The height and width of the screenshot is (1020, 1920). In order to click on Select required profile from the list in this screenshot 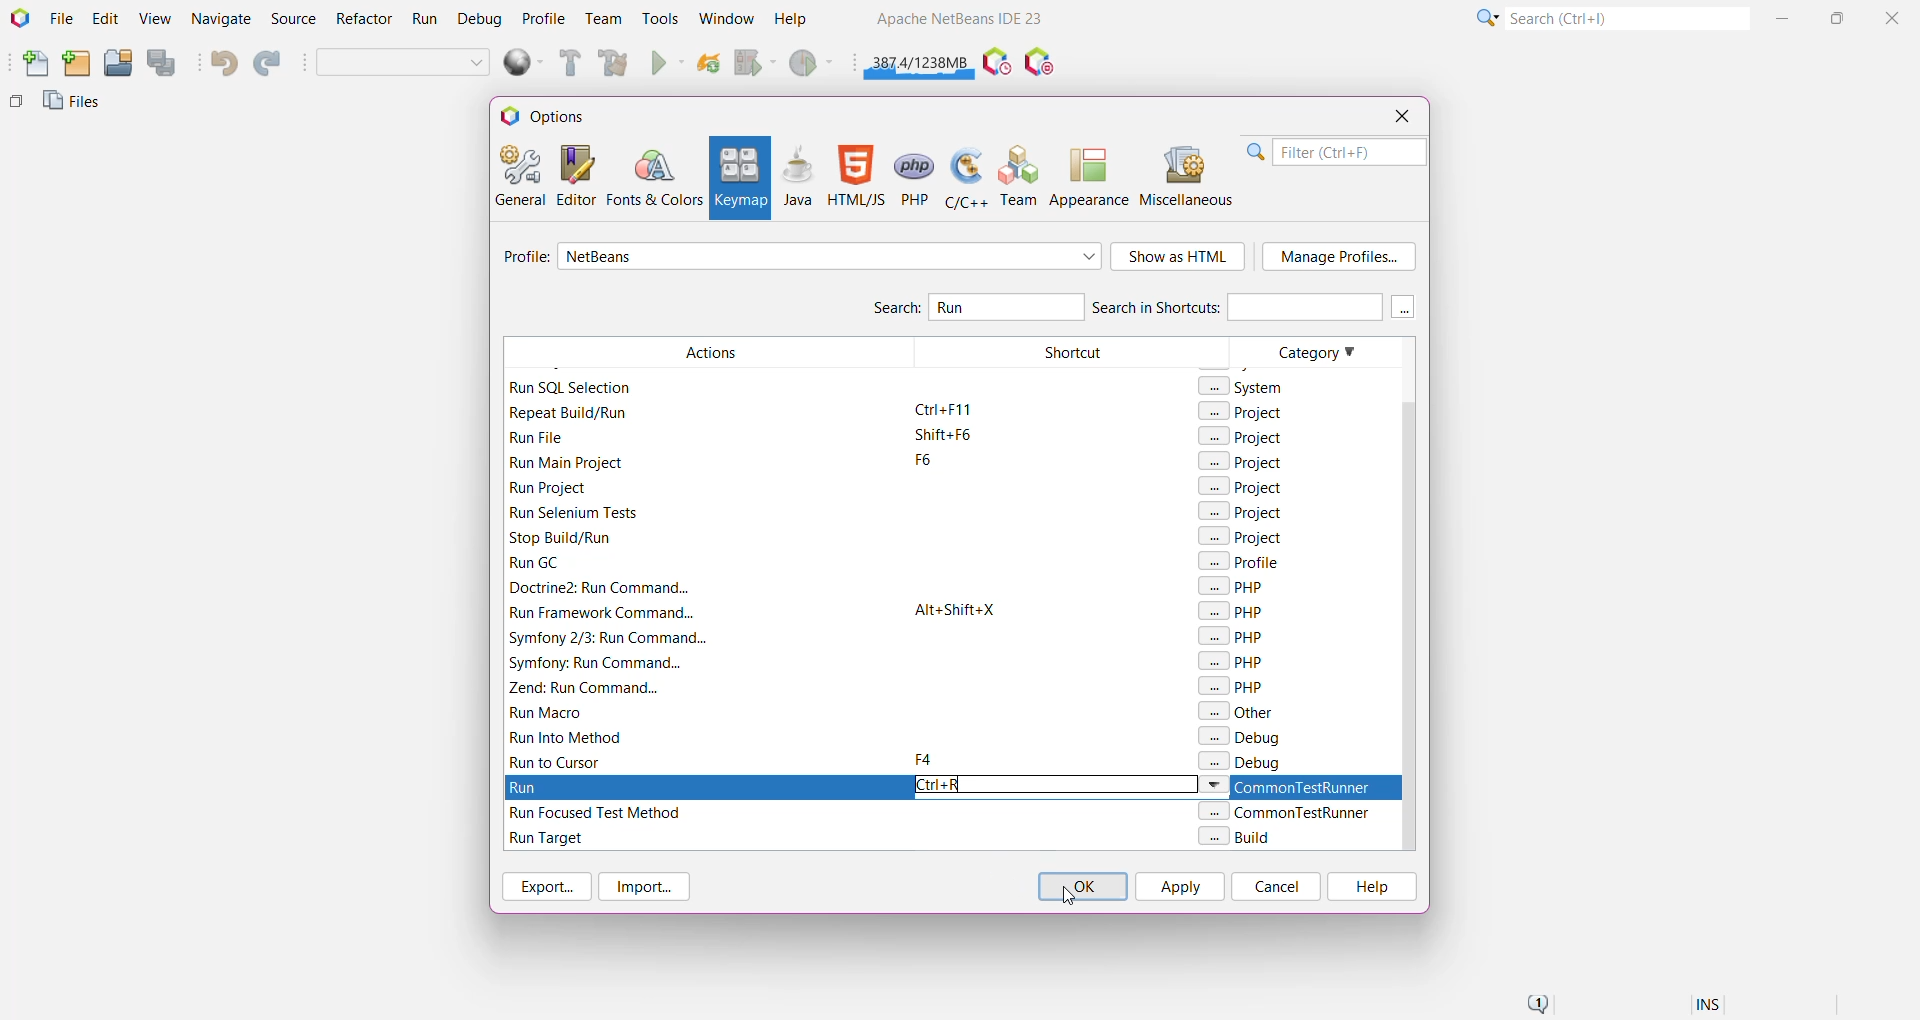, I will do `click(830, 256)`.